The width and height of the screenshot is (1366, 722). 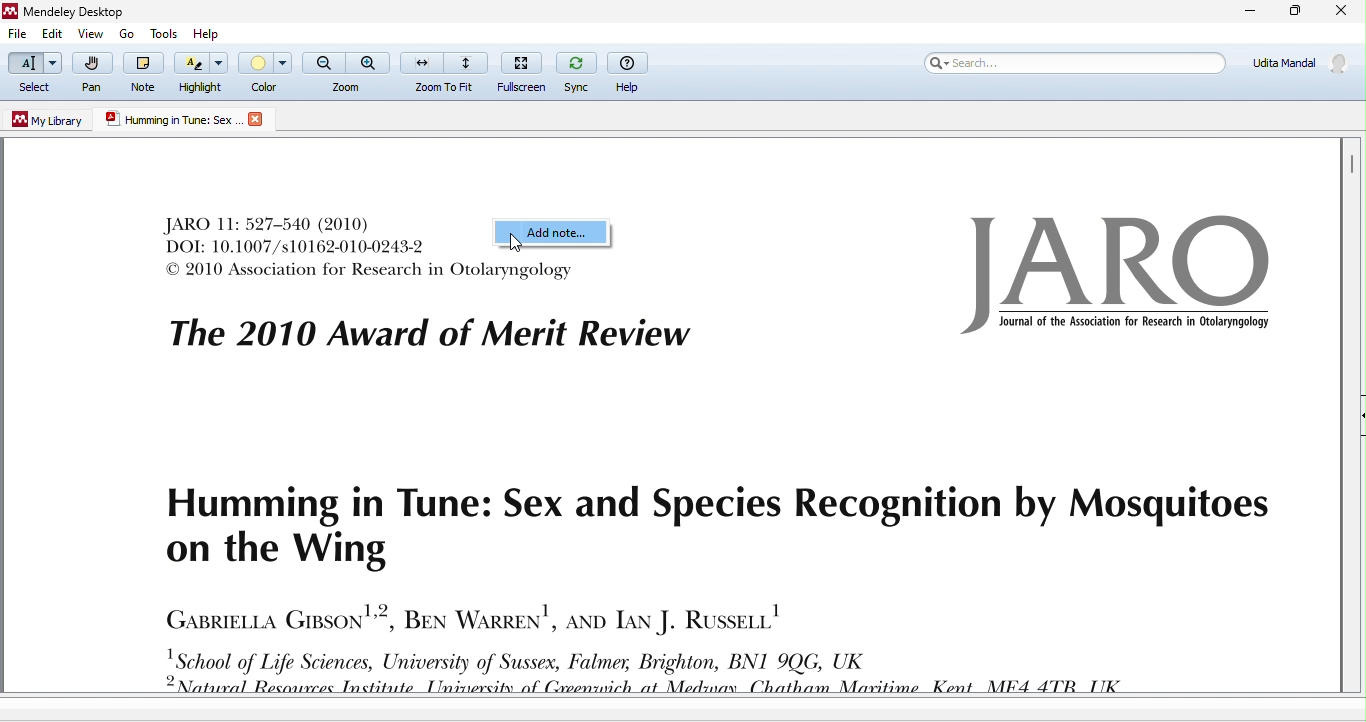 What do you see at coordinates (578, 72) in the screenshot?
I see `sync` at bounding box center [578, 72].